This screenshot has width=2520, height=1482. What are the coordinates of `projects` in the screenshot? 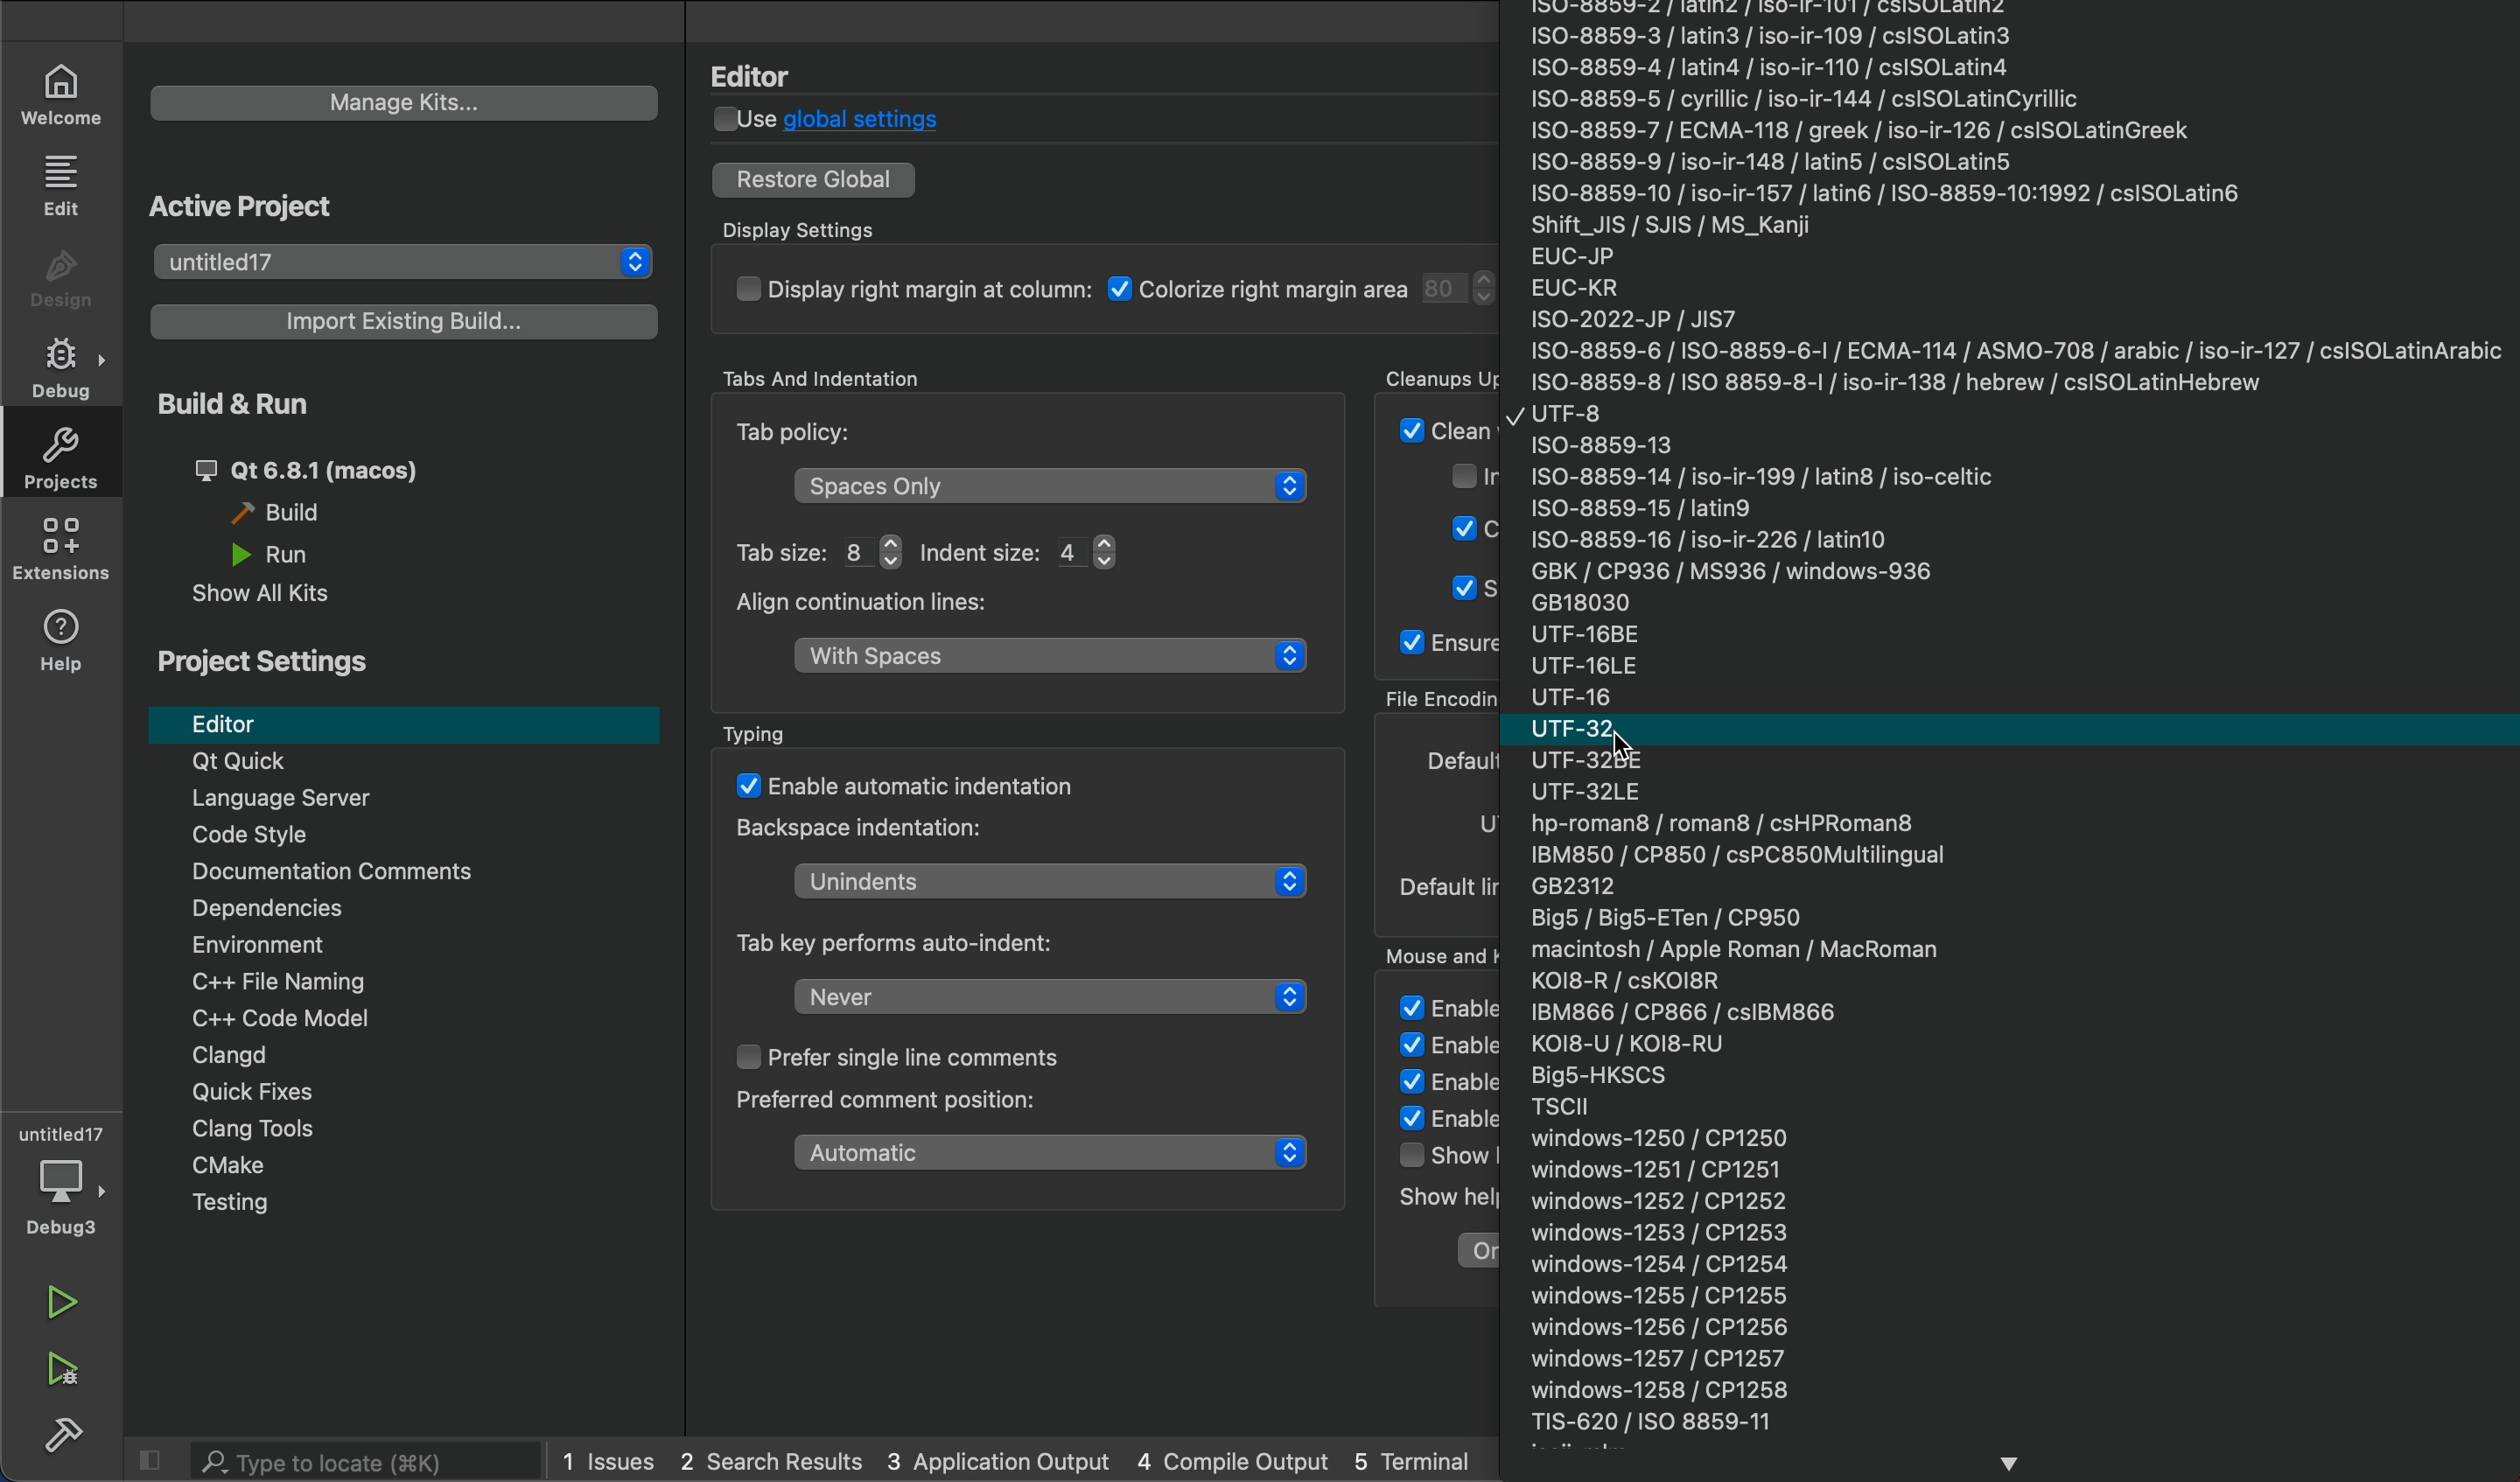 It's located at (70, 457).